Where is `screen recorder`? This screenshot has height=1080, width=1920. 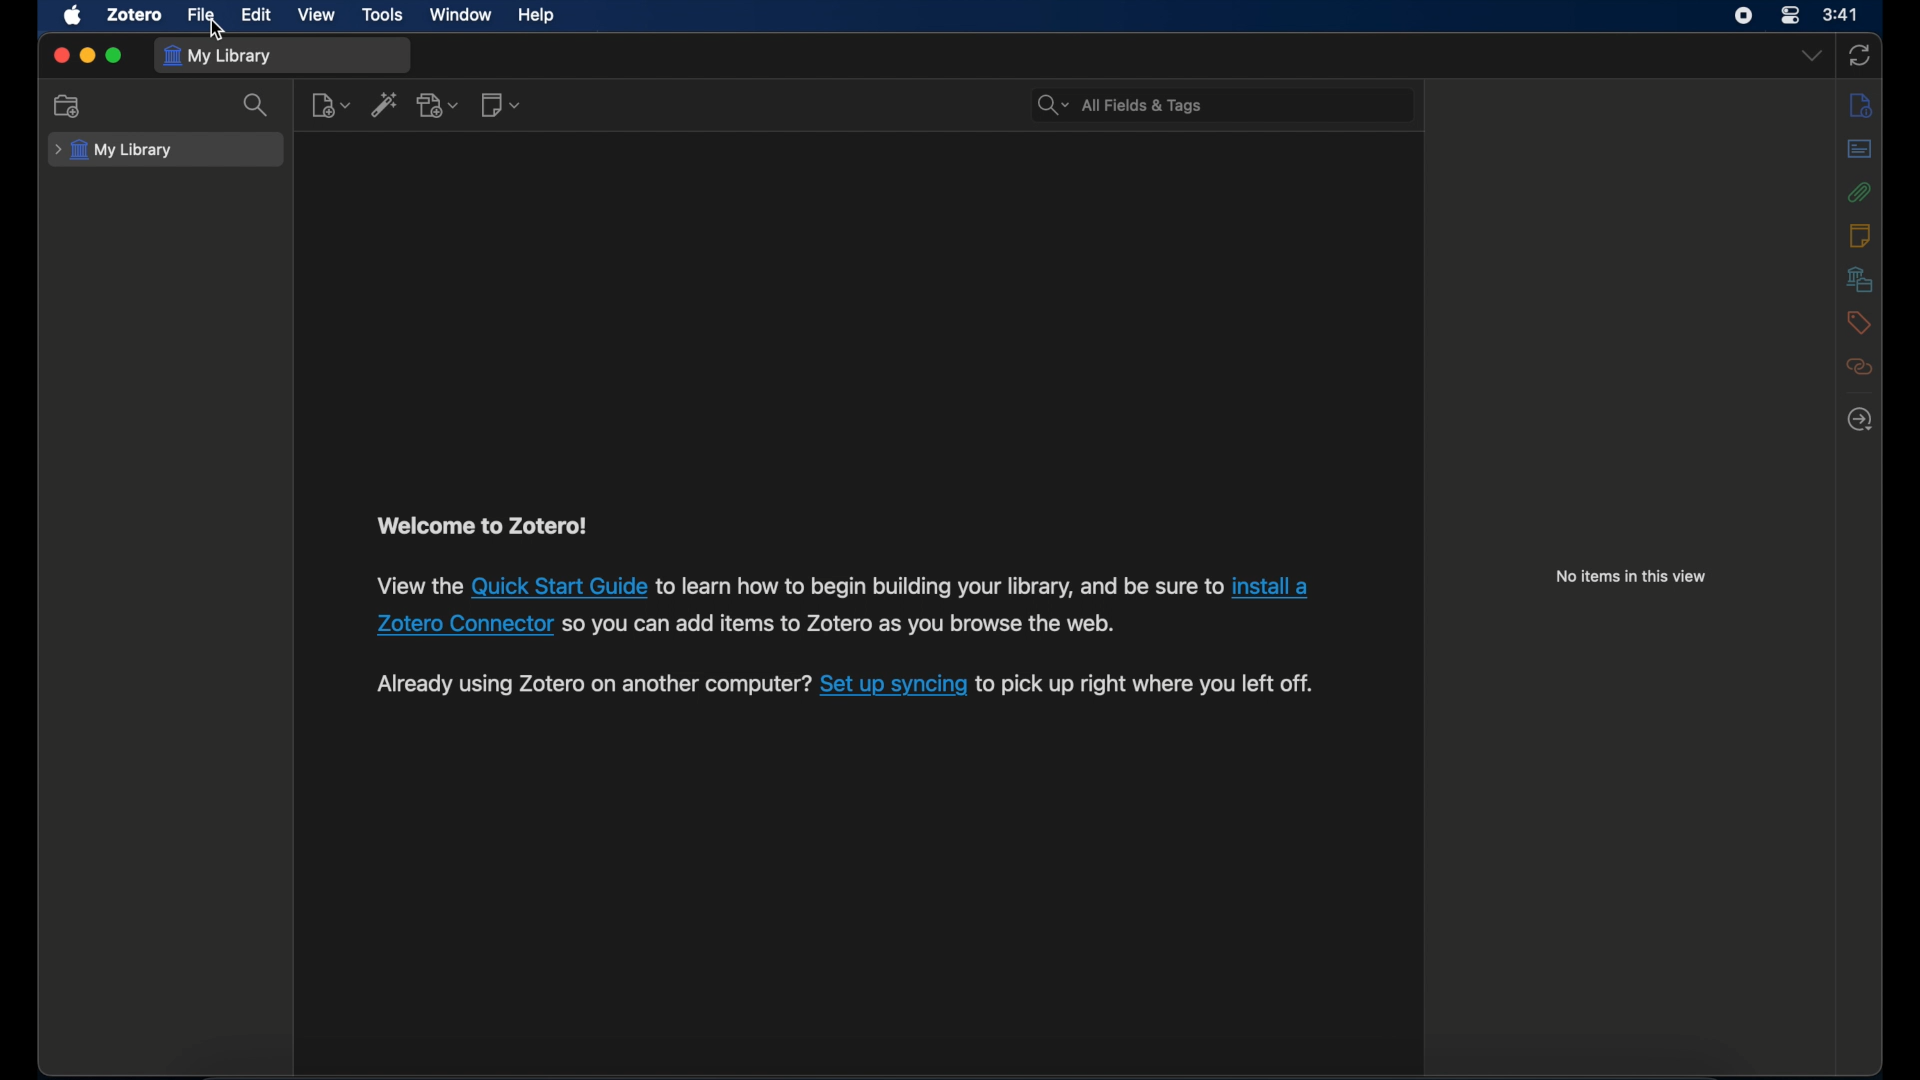
screen recorder is located at coordinates (1745, 16).